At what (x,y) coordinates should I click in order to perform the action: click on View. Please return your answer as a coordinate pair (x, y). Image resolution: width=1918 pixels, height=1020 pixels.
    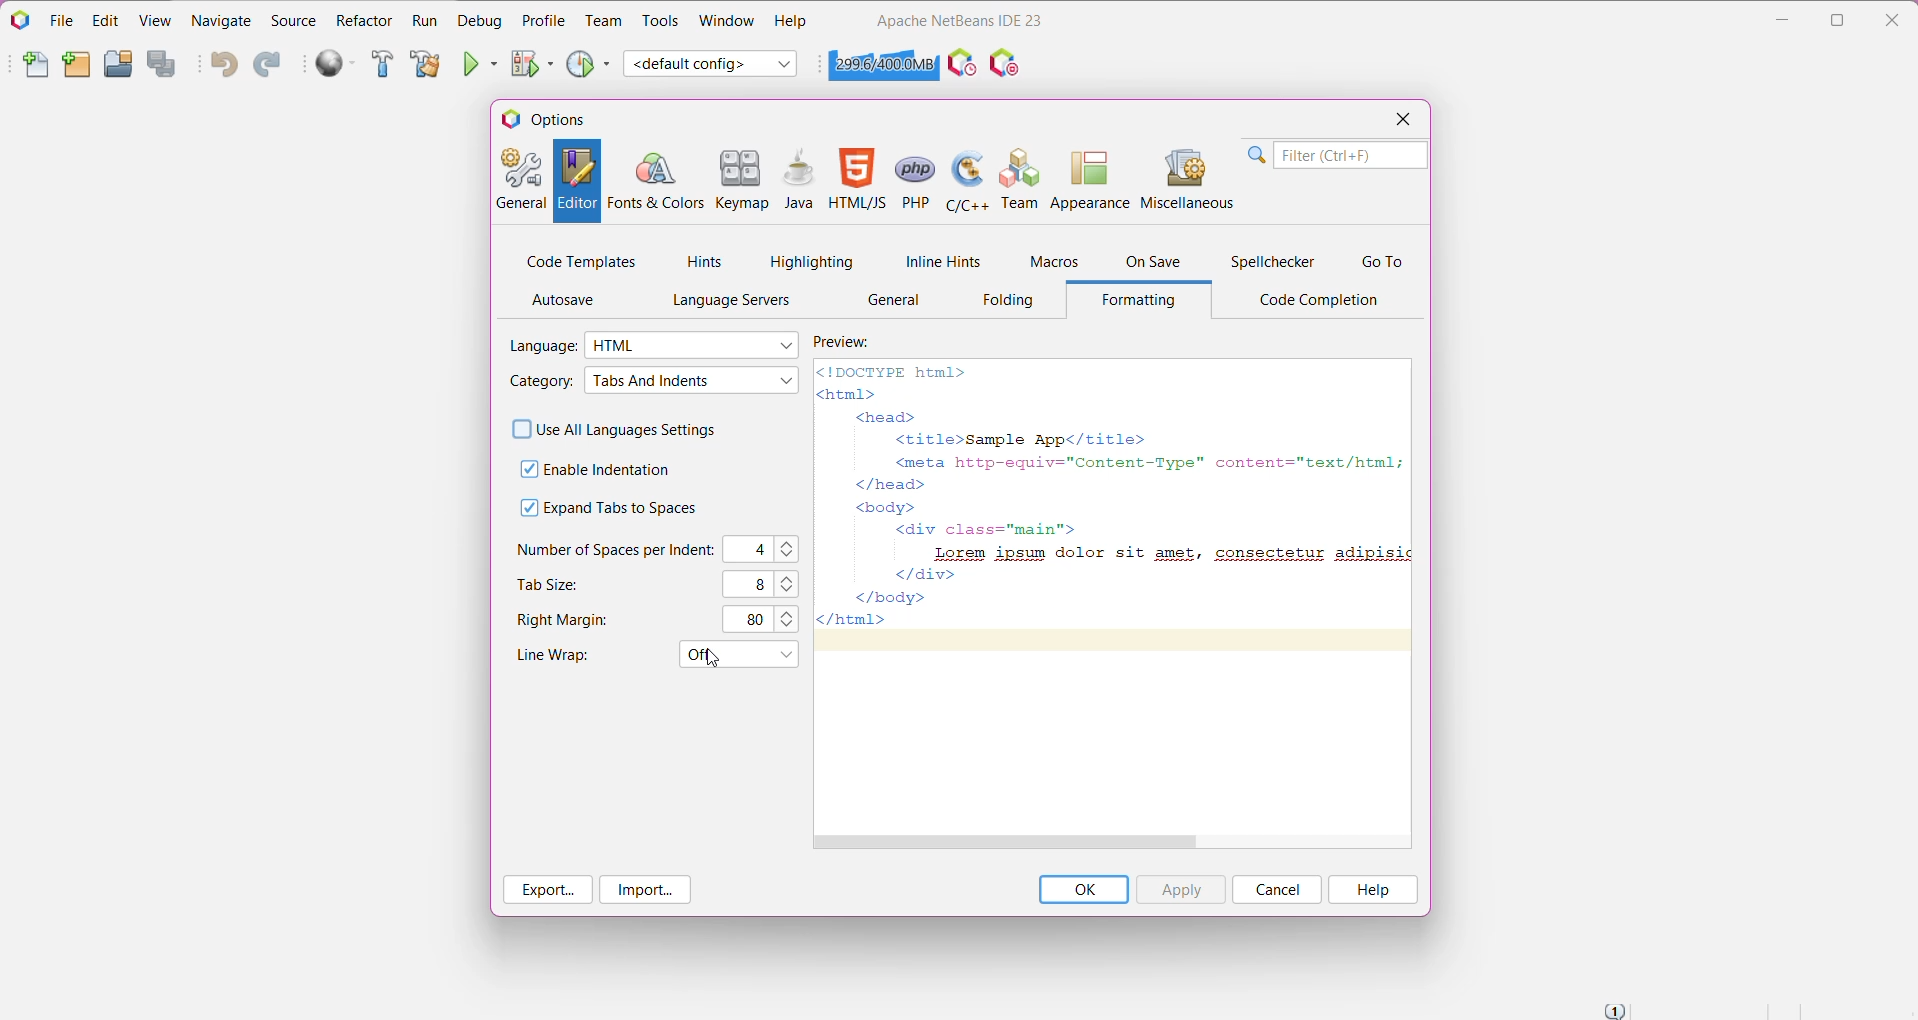
    Looking at the image, I should click on (157, 19).